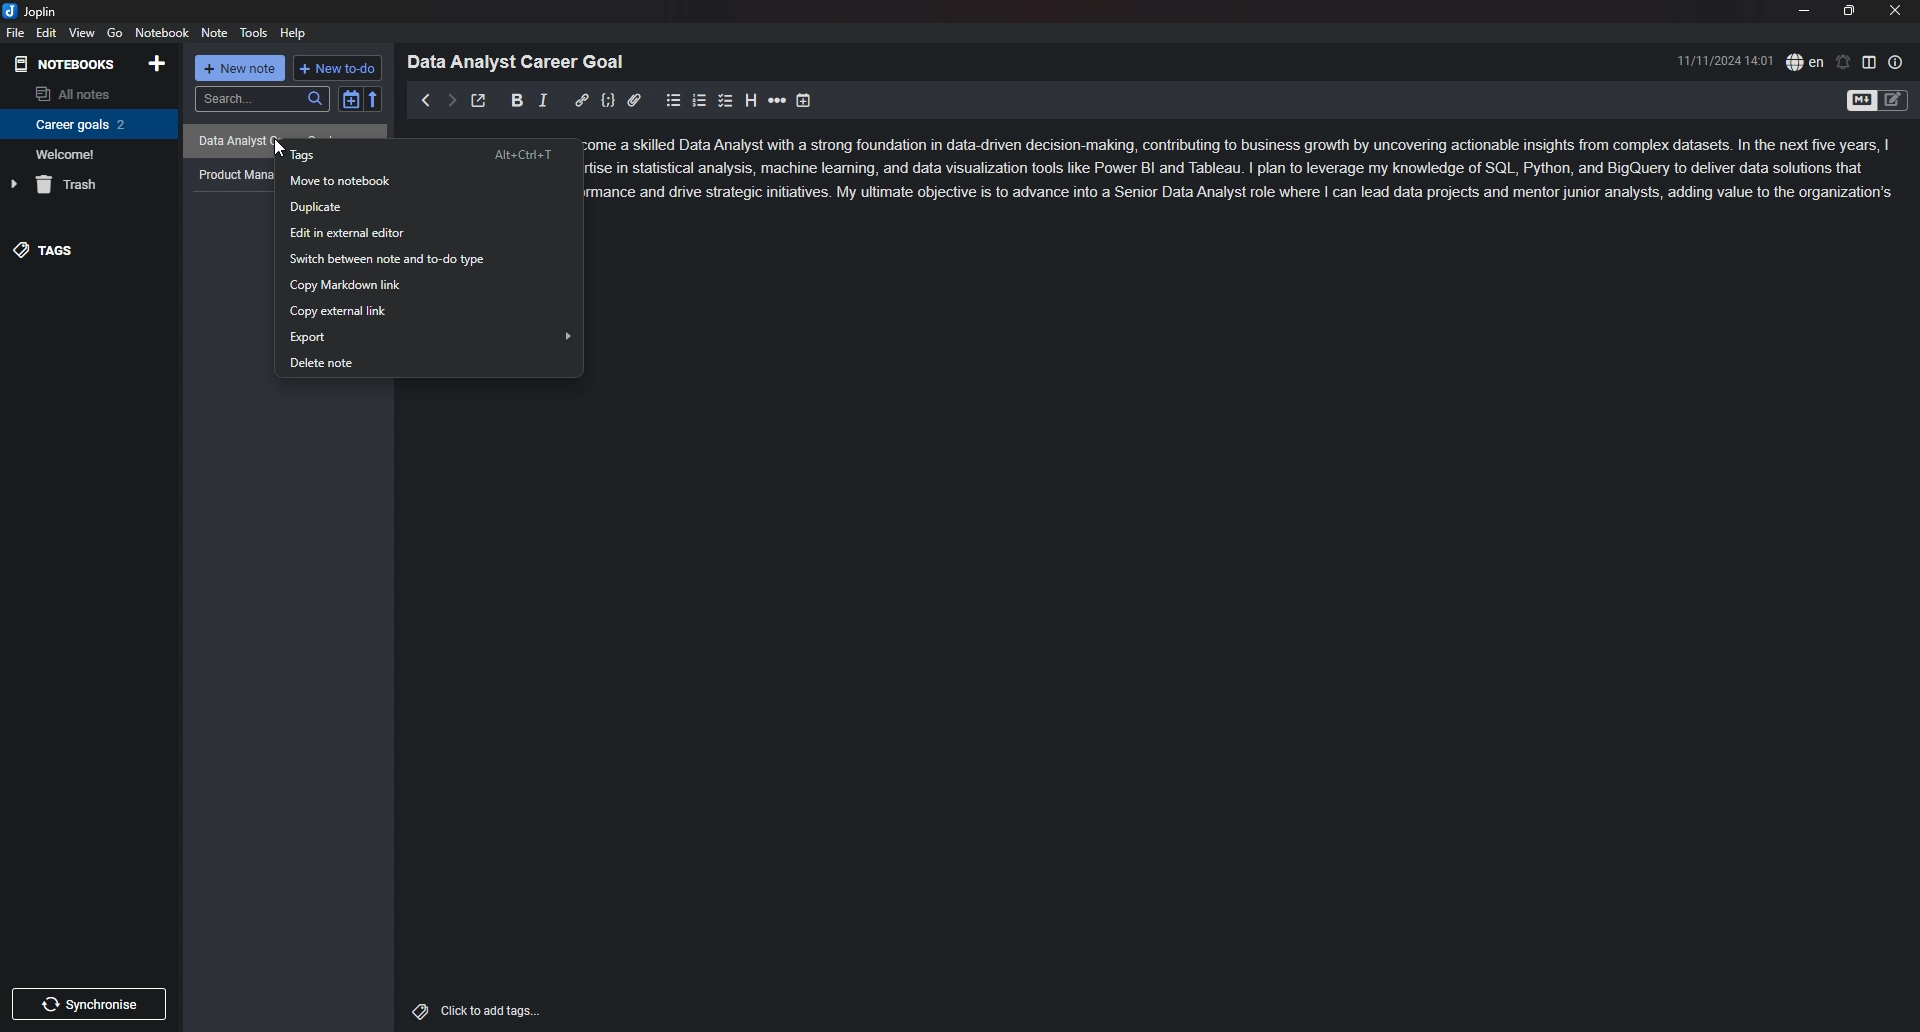 This screenshot has height=1032, width=1920. Describe the element at coordinates (581, 101) in the screenshot. I see `hyperlink` at that location.